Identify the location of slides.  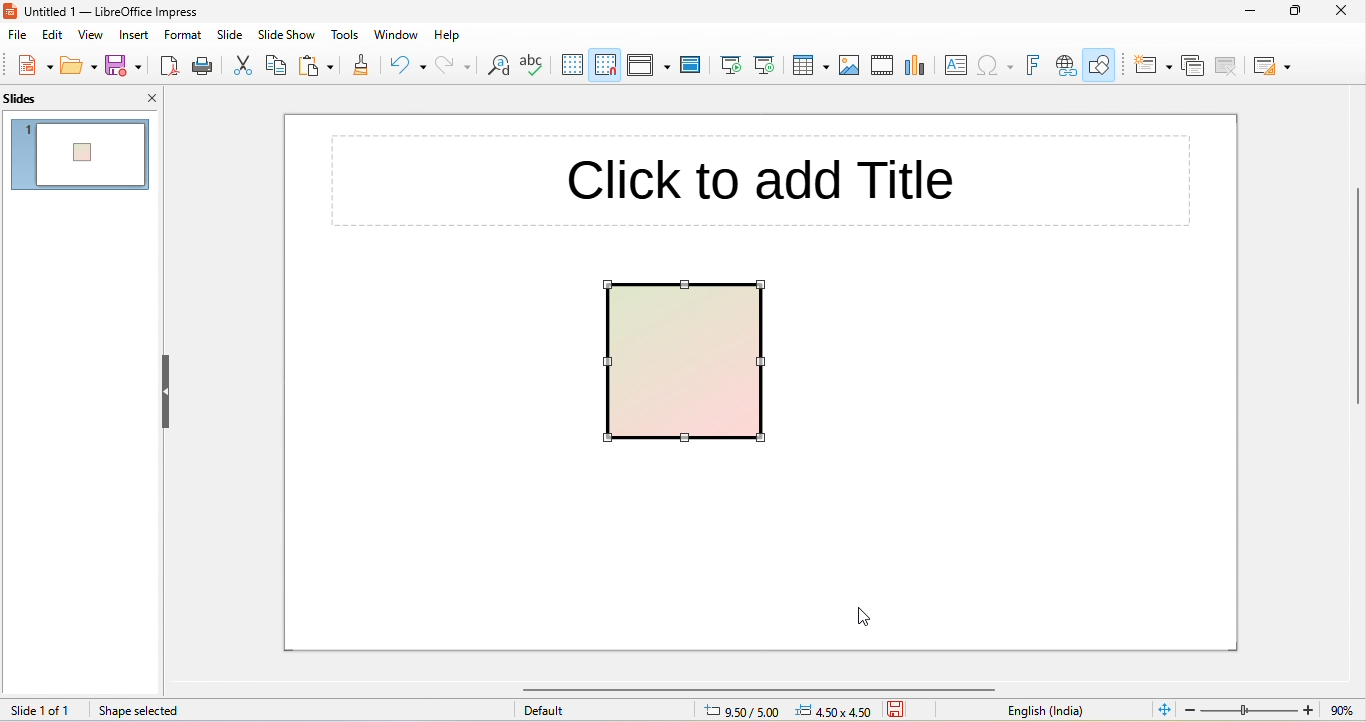
(50, 97).